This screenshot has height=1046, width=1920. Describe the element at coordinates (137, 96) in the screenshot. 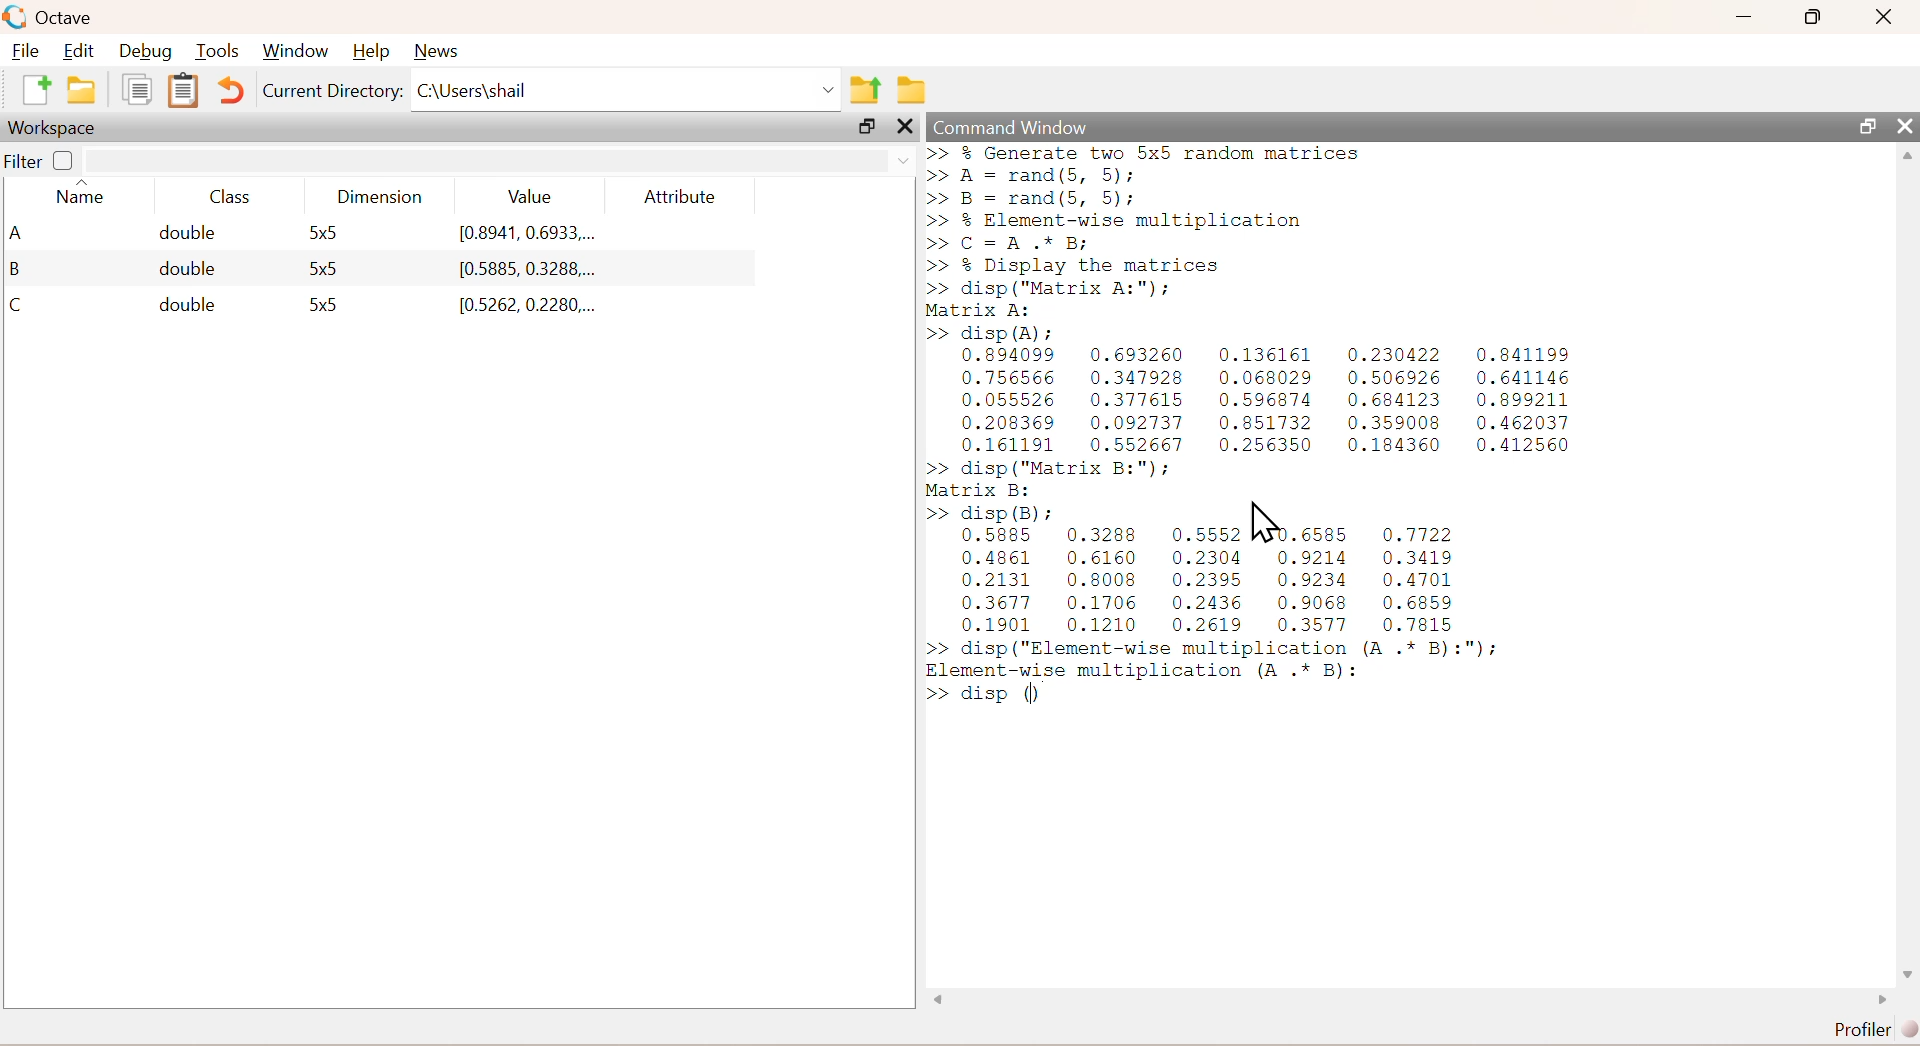

I see `Copy` at that location.